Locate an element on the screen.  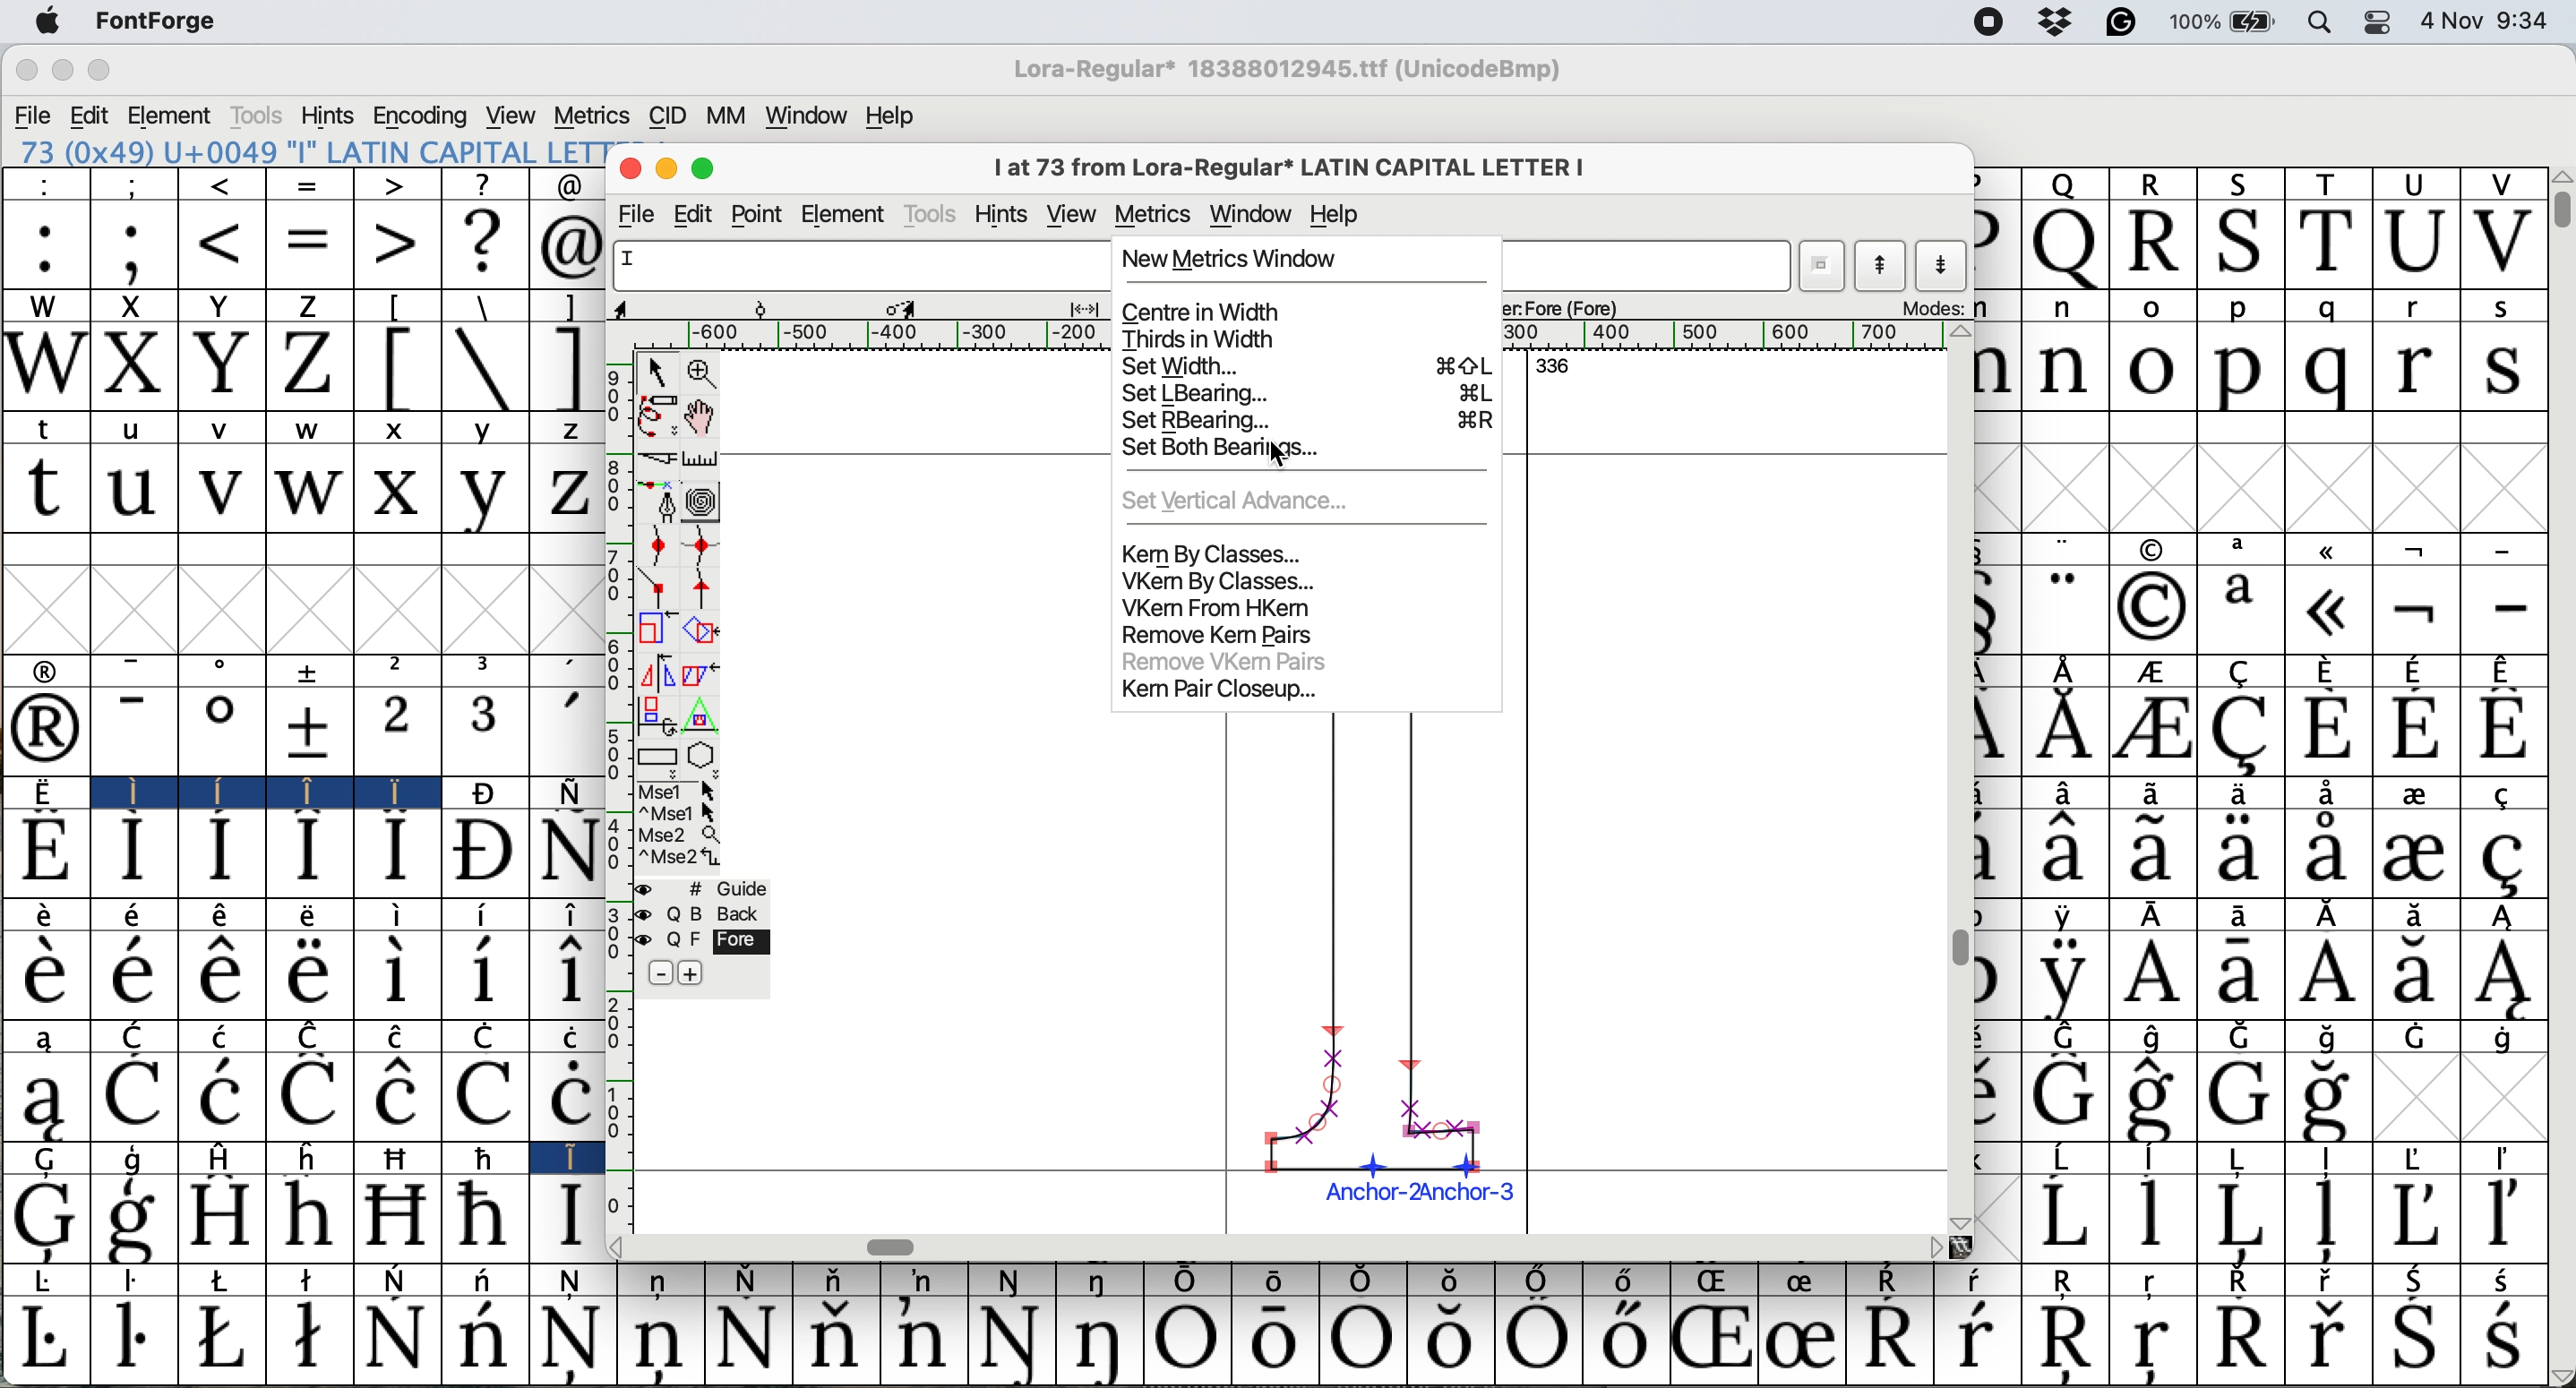
remove kem pairs is located at coordinates (1222, 634).